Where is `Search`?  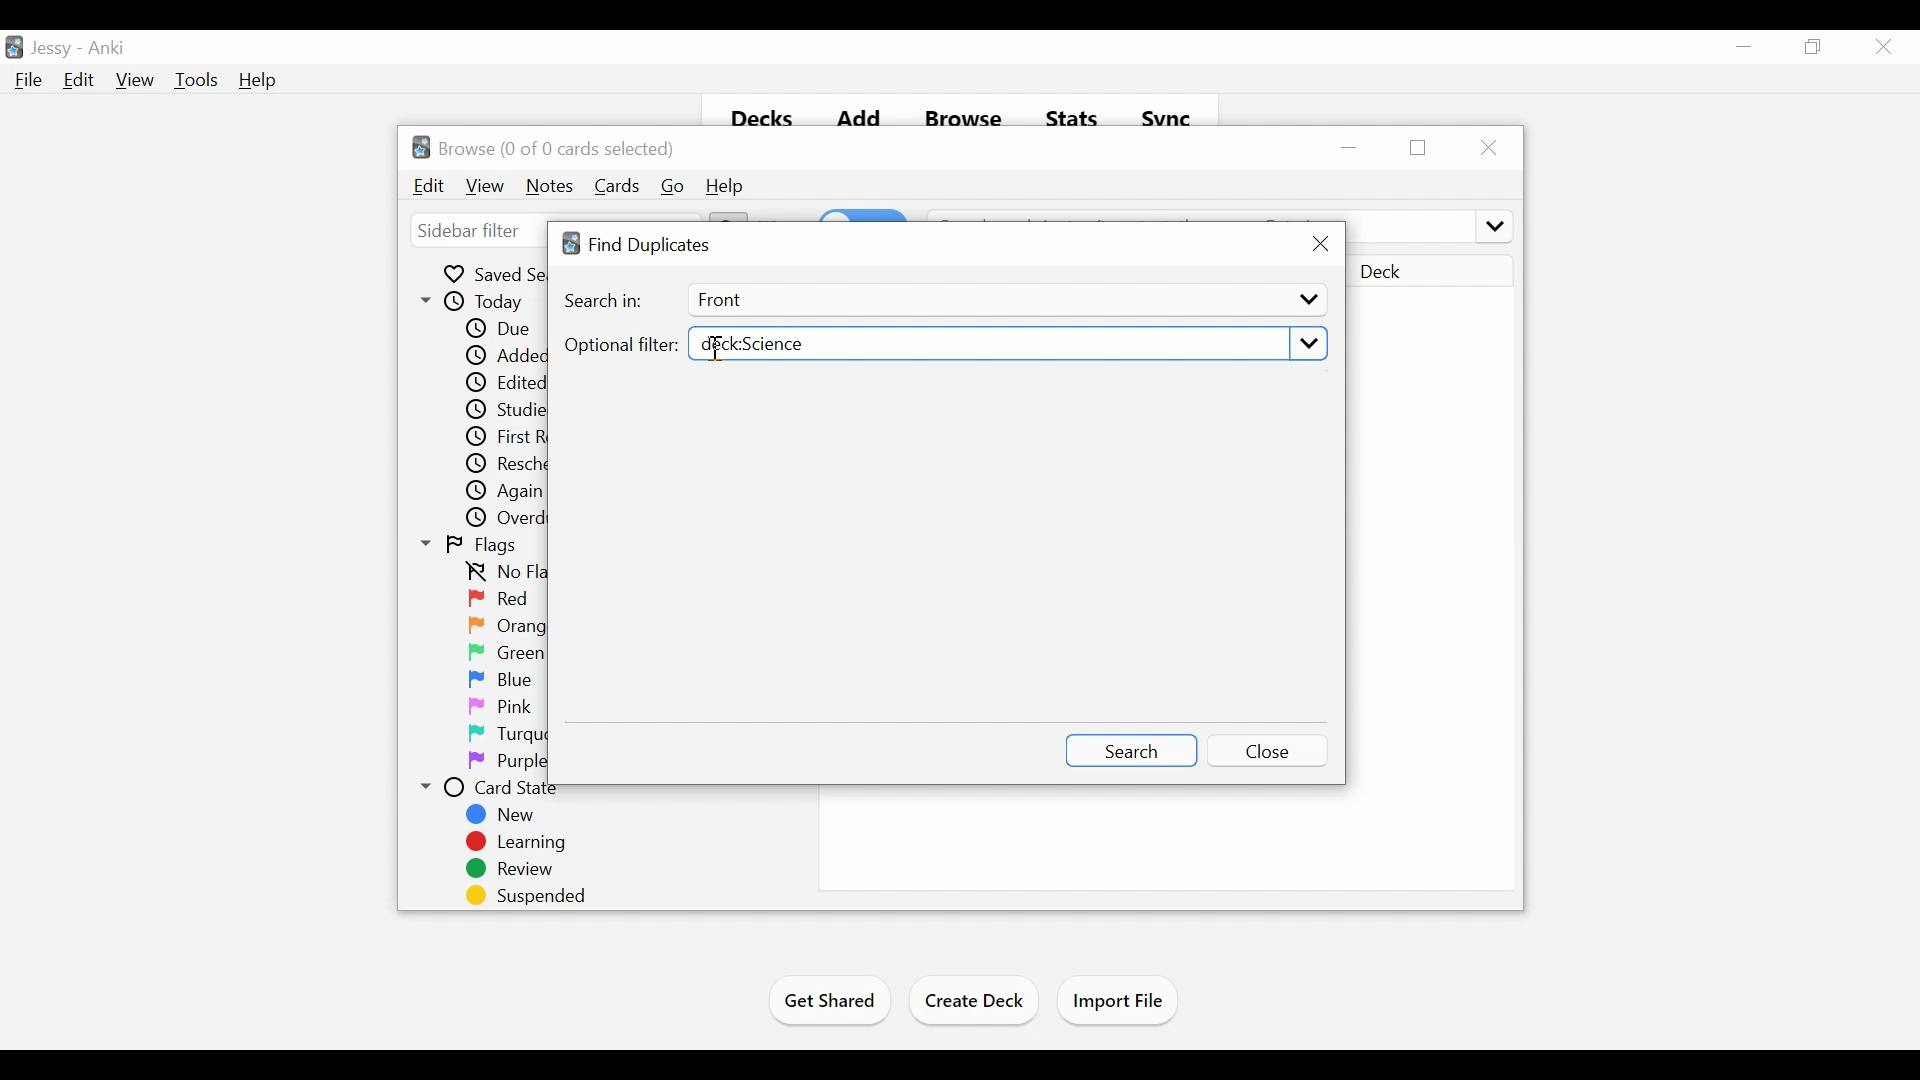 Search is located at coordinates (1130, 749).